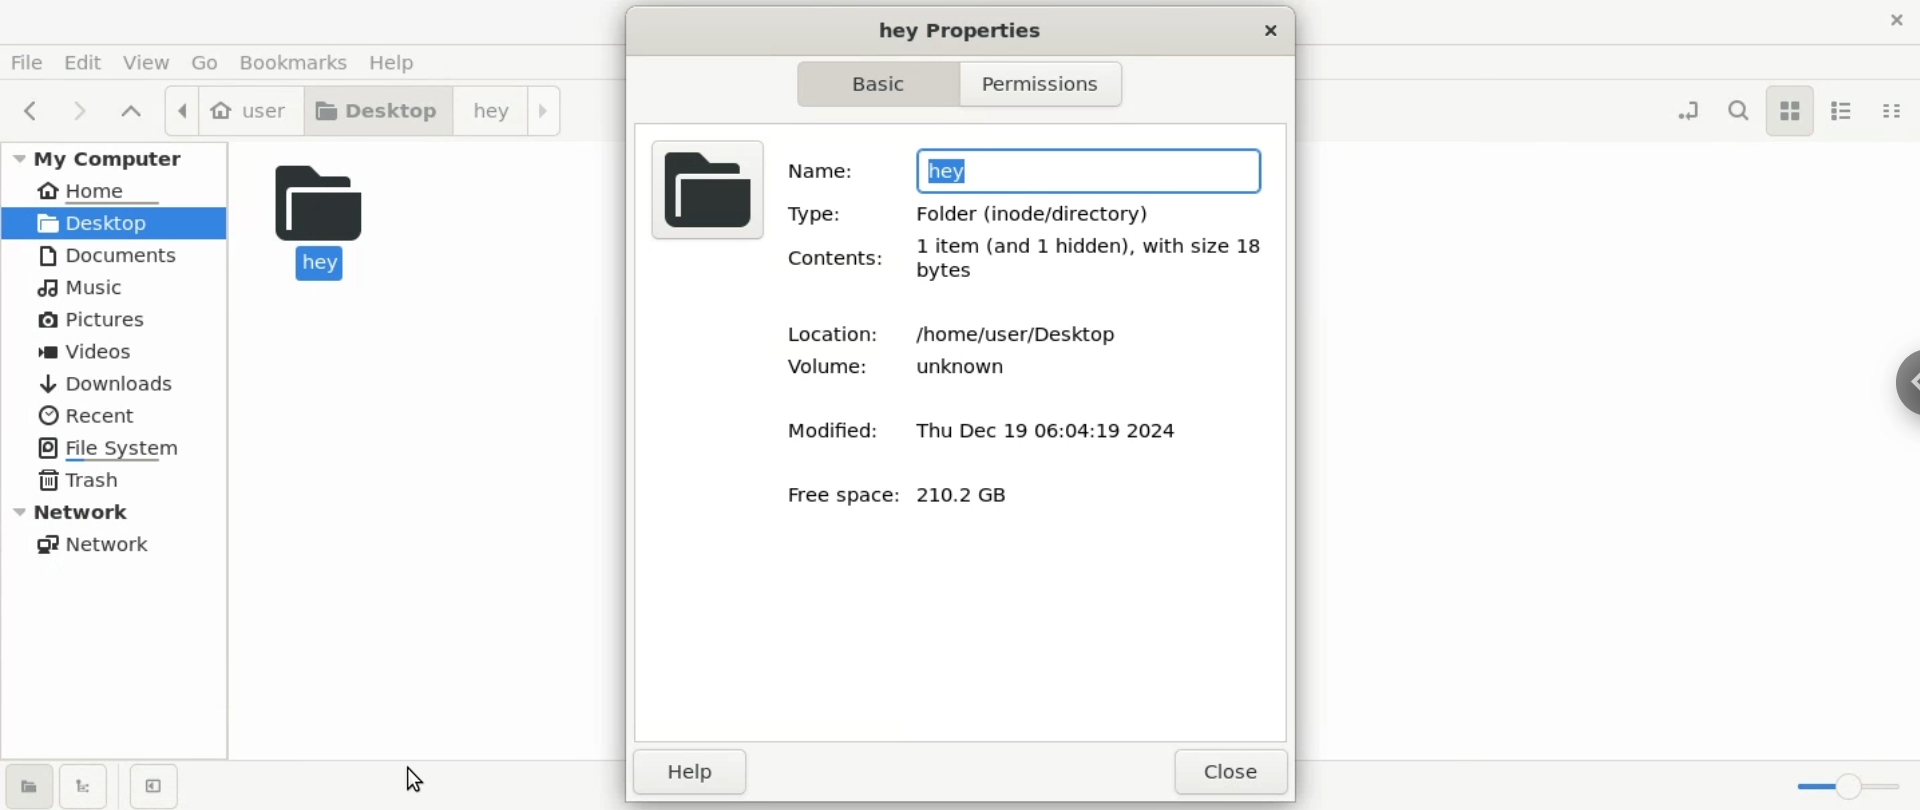 This screenshot has width=1920, height=810. What do you see at coordinates (375, 110) in the screenshot?
I see `desktopm` at bounding box center [375, 110].